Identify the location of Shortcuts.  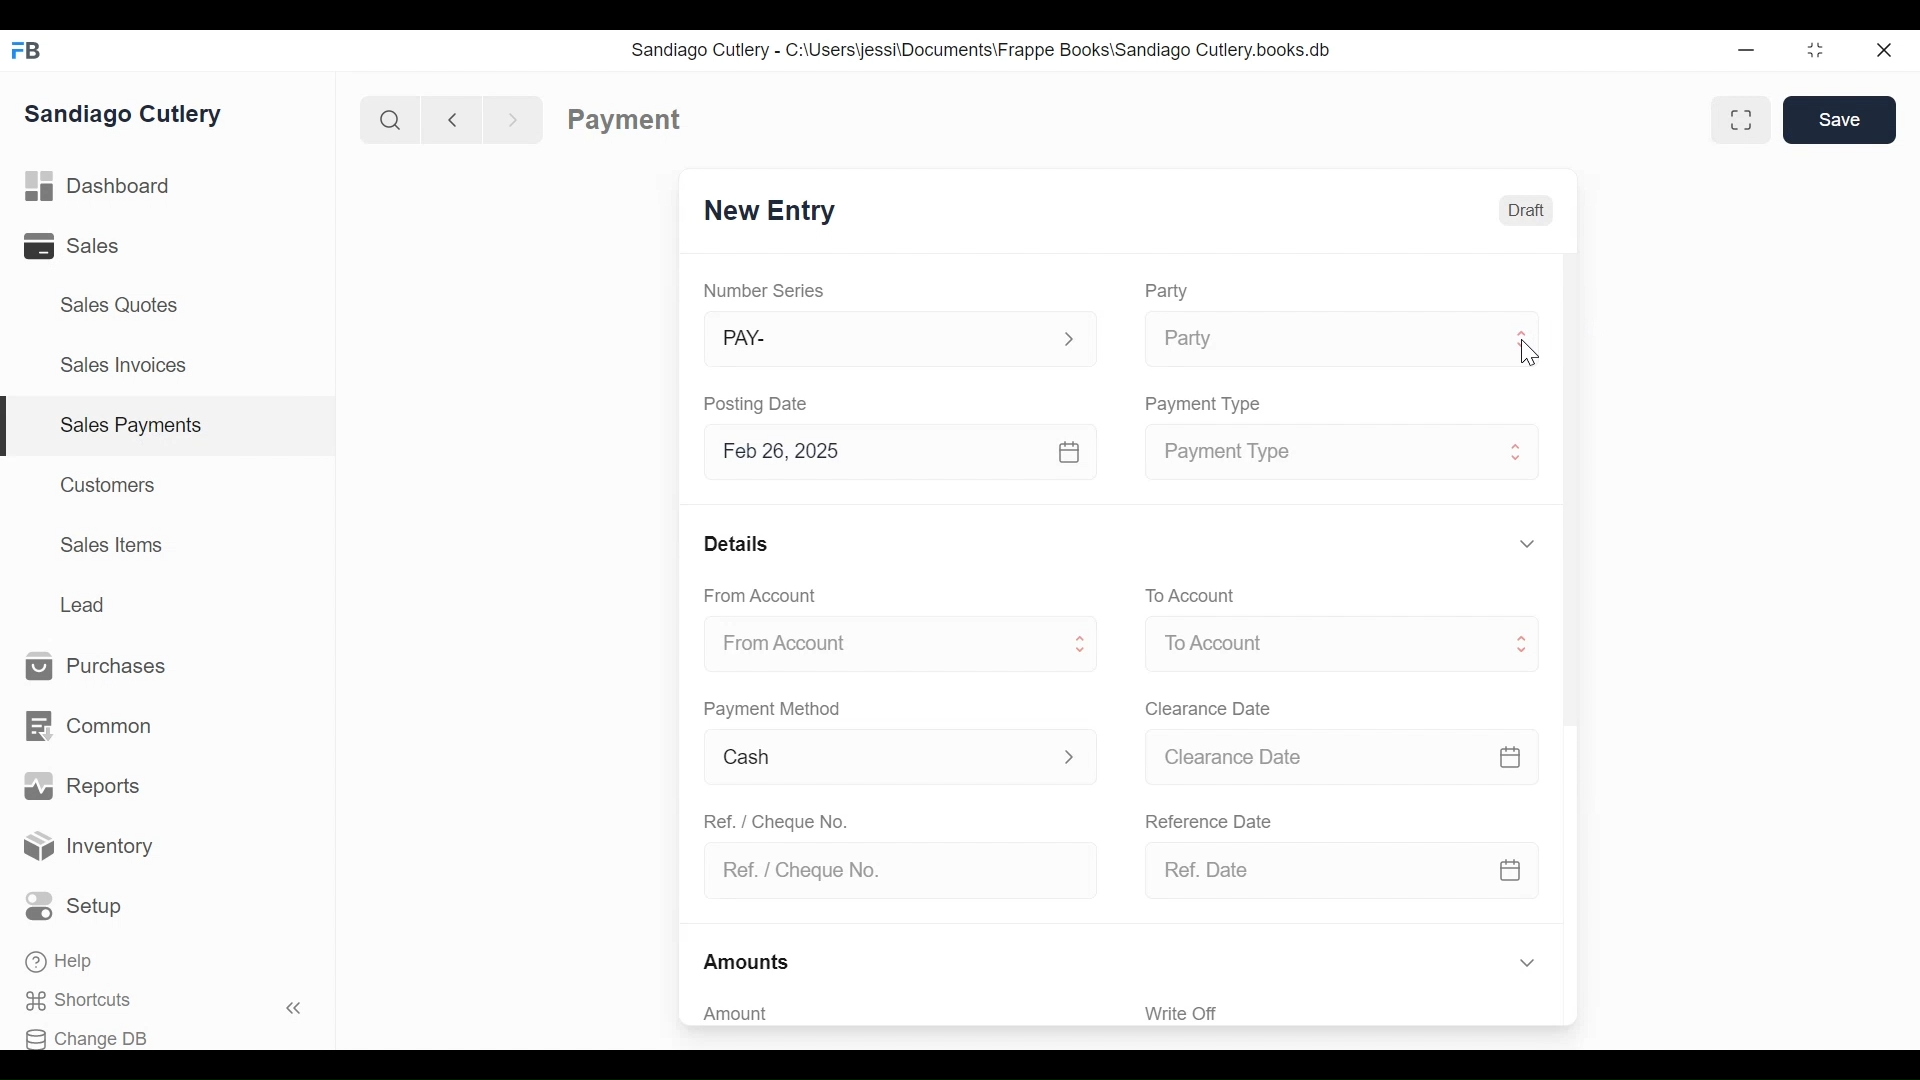
(91, 1001).